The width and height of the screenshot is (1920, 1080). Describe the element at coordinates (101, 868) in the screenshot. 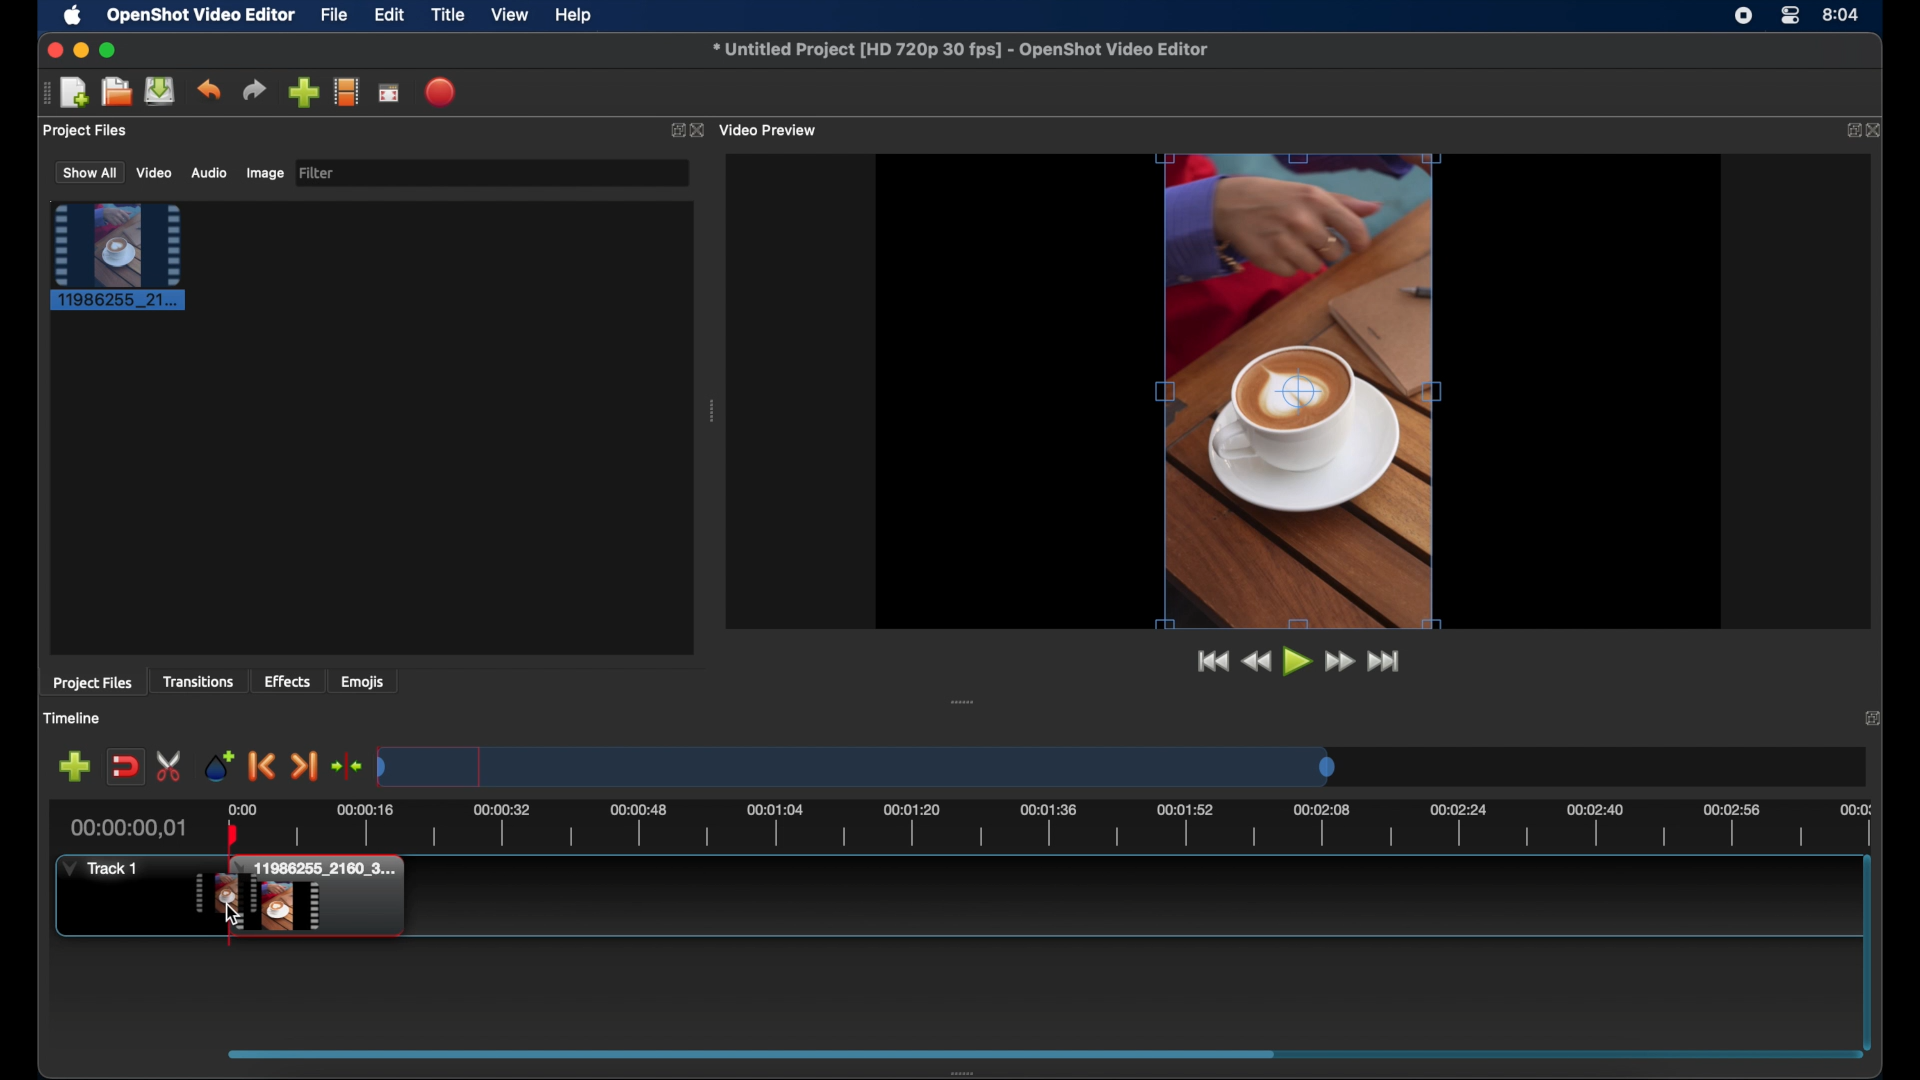

I see `track1` at that location.